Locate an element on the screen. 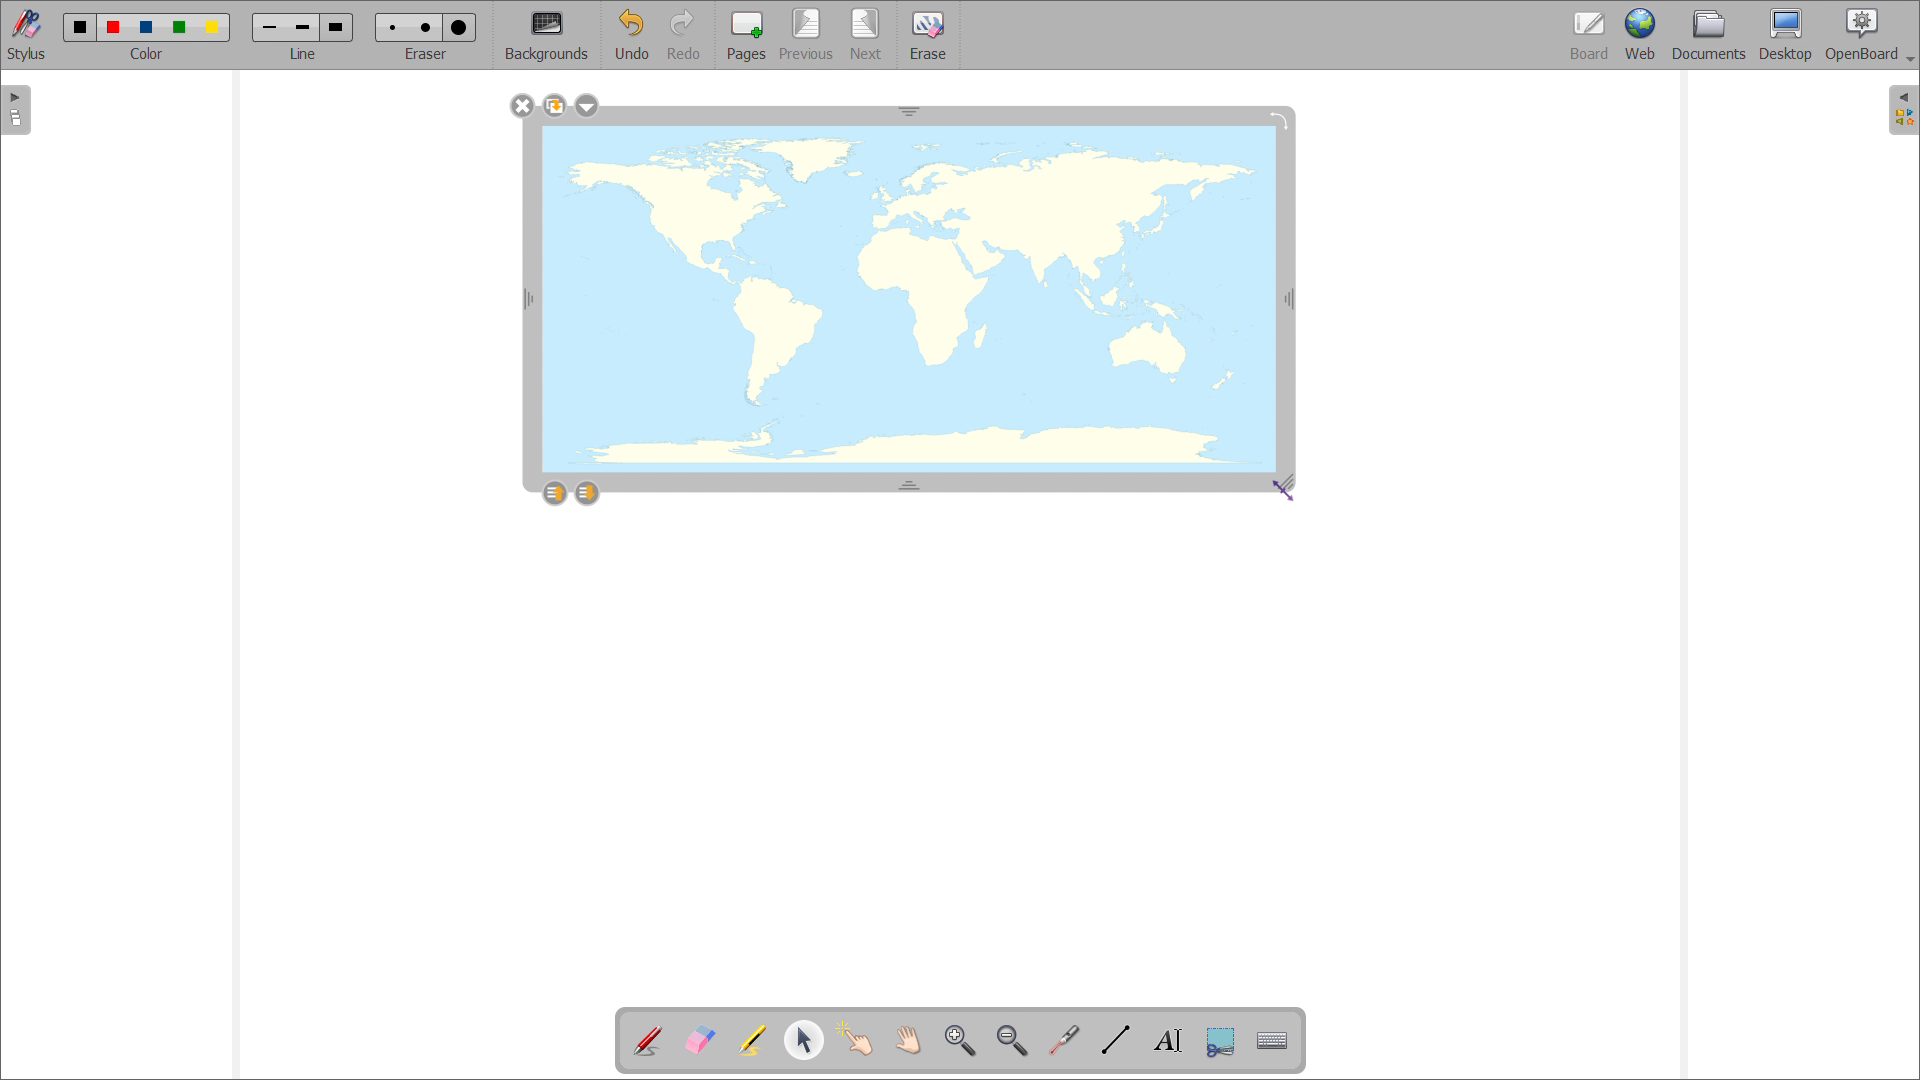 The height and width of the screenshot is (1080, 1920). medium is located at coordinates (302, 29).